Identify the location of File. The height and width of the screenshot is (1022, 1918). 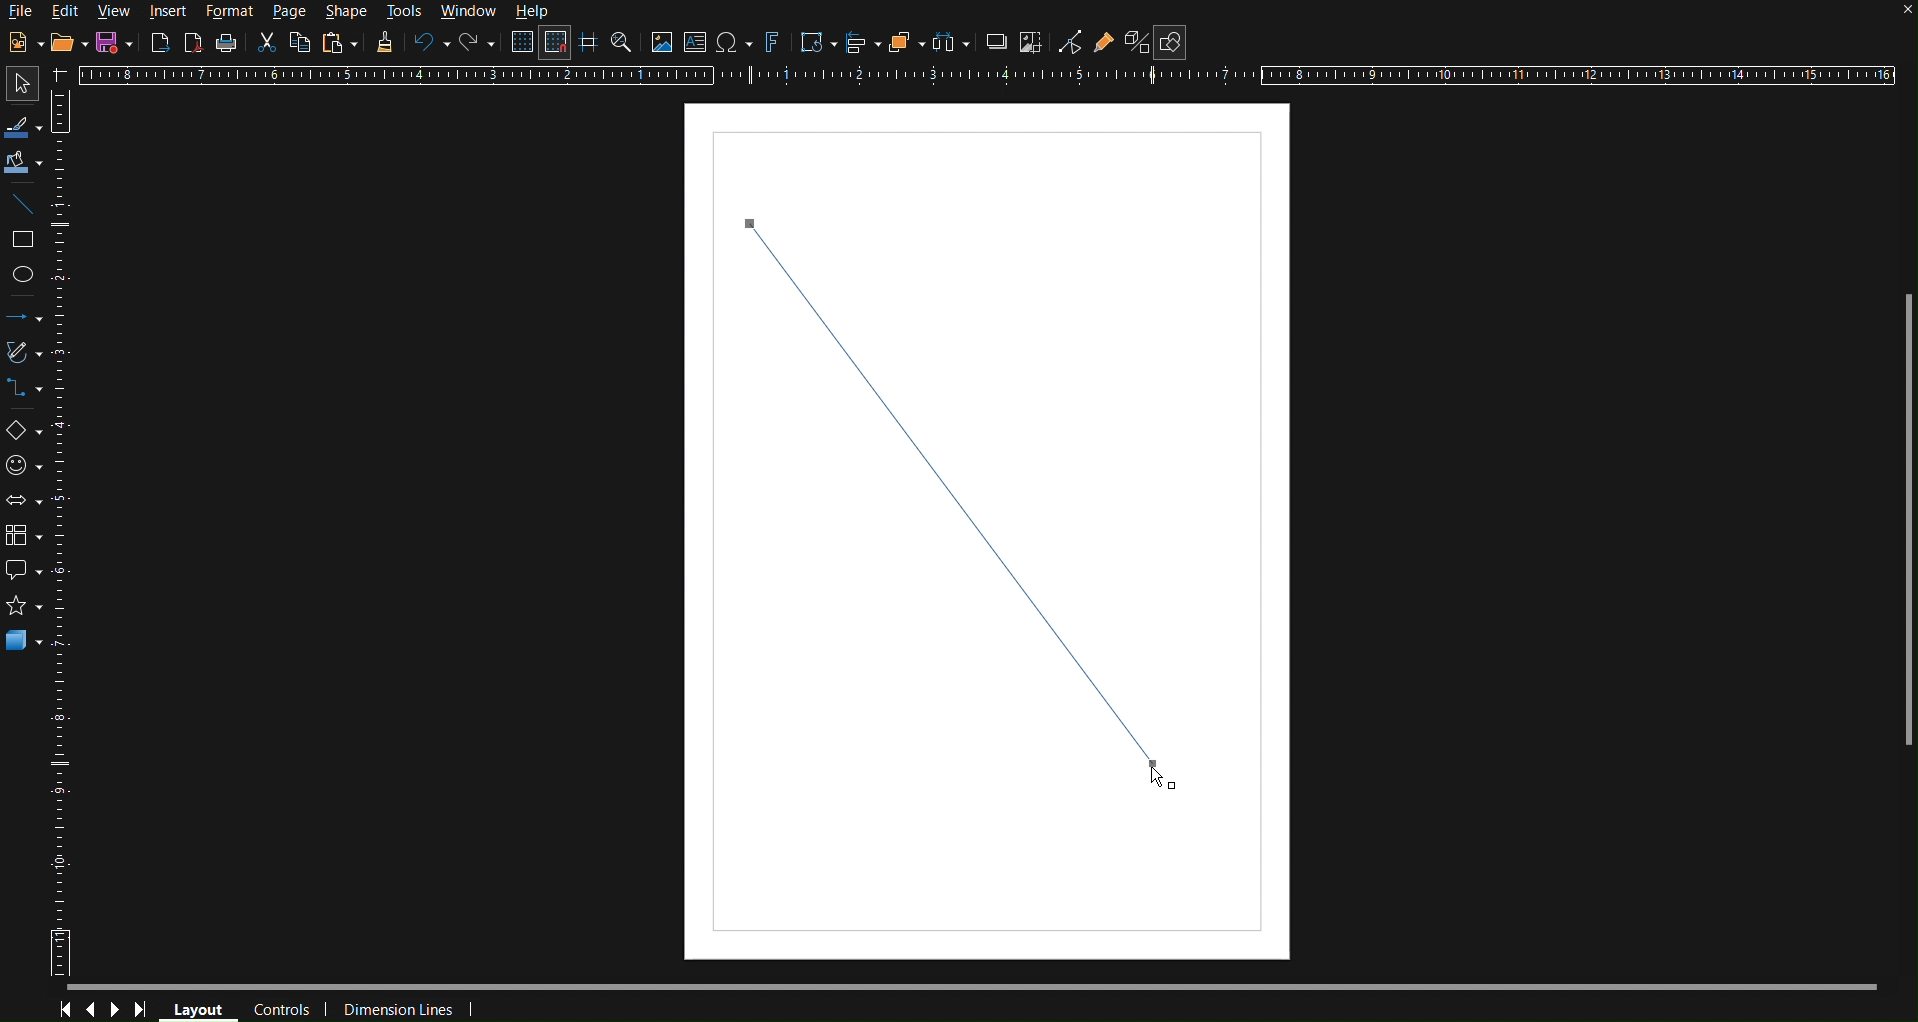
(22, 14).